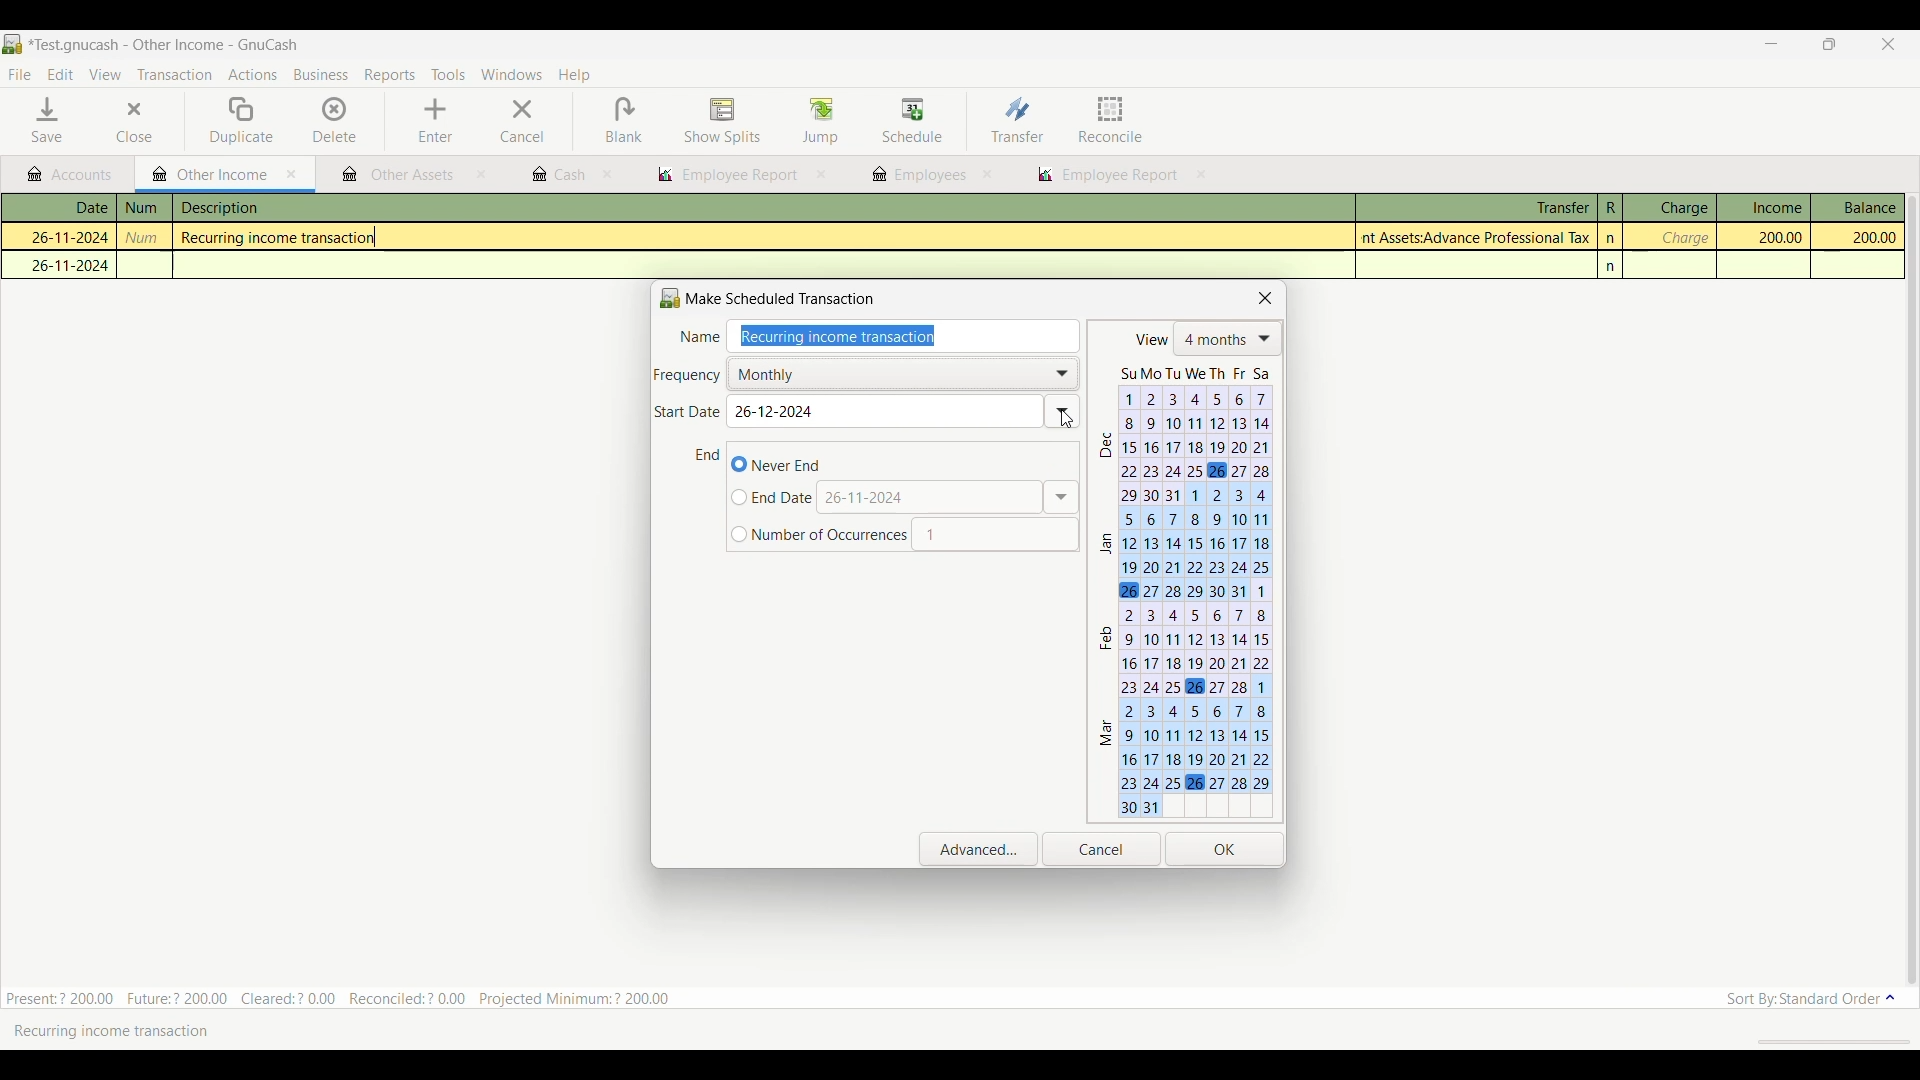  What do you see at coordinates (1833, 46) in the screenshot?
I see `Show interface in a smaller tab` at bounding box center [1833, 46].